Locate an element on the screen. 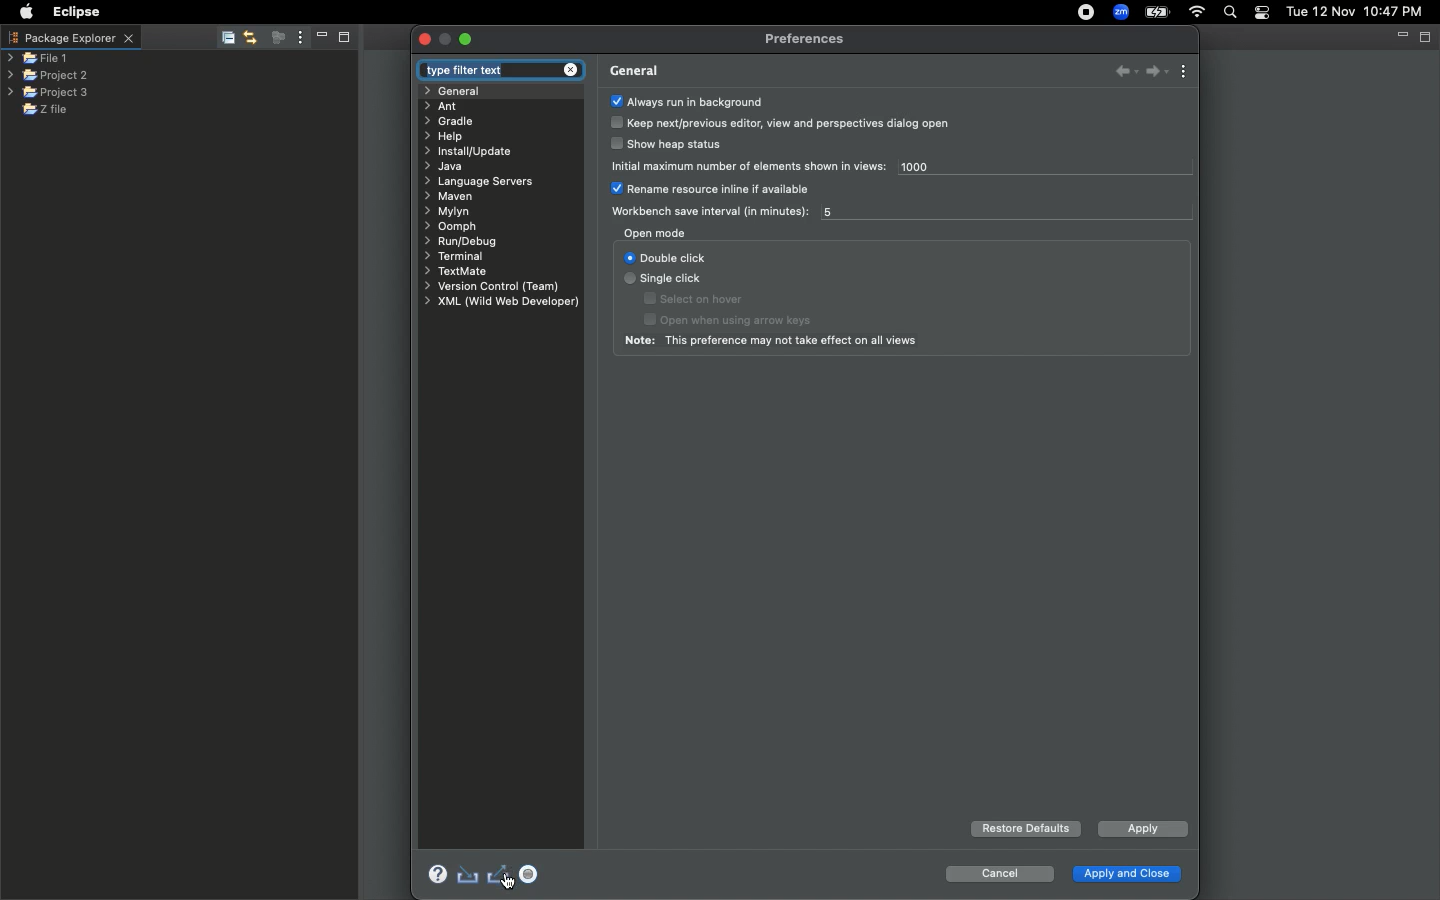 The width and height of the screenshot is (1440, 900). Version control (team) is located at coordinates (488, 286).